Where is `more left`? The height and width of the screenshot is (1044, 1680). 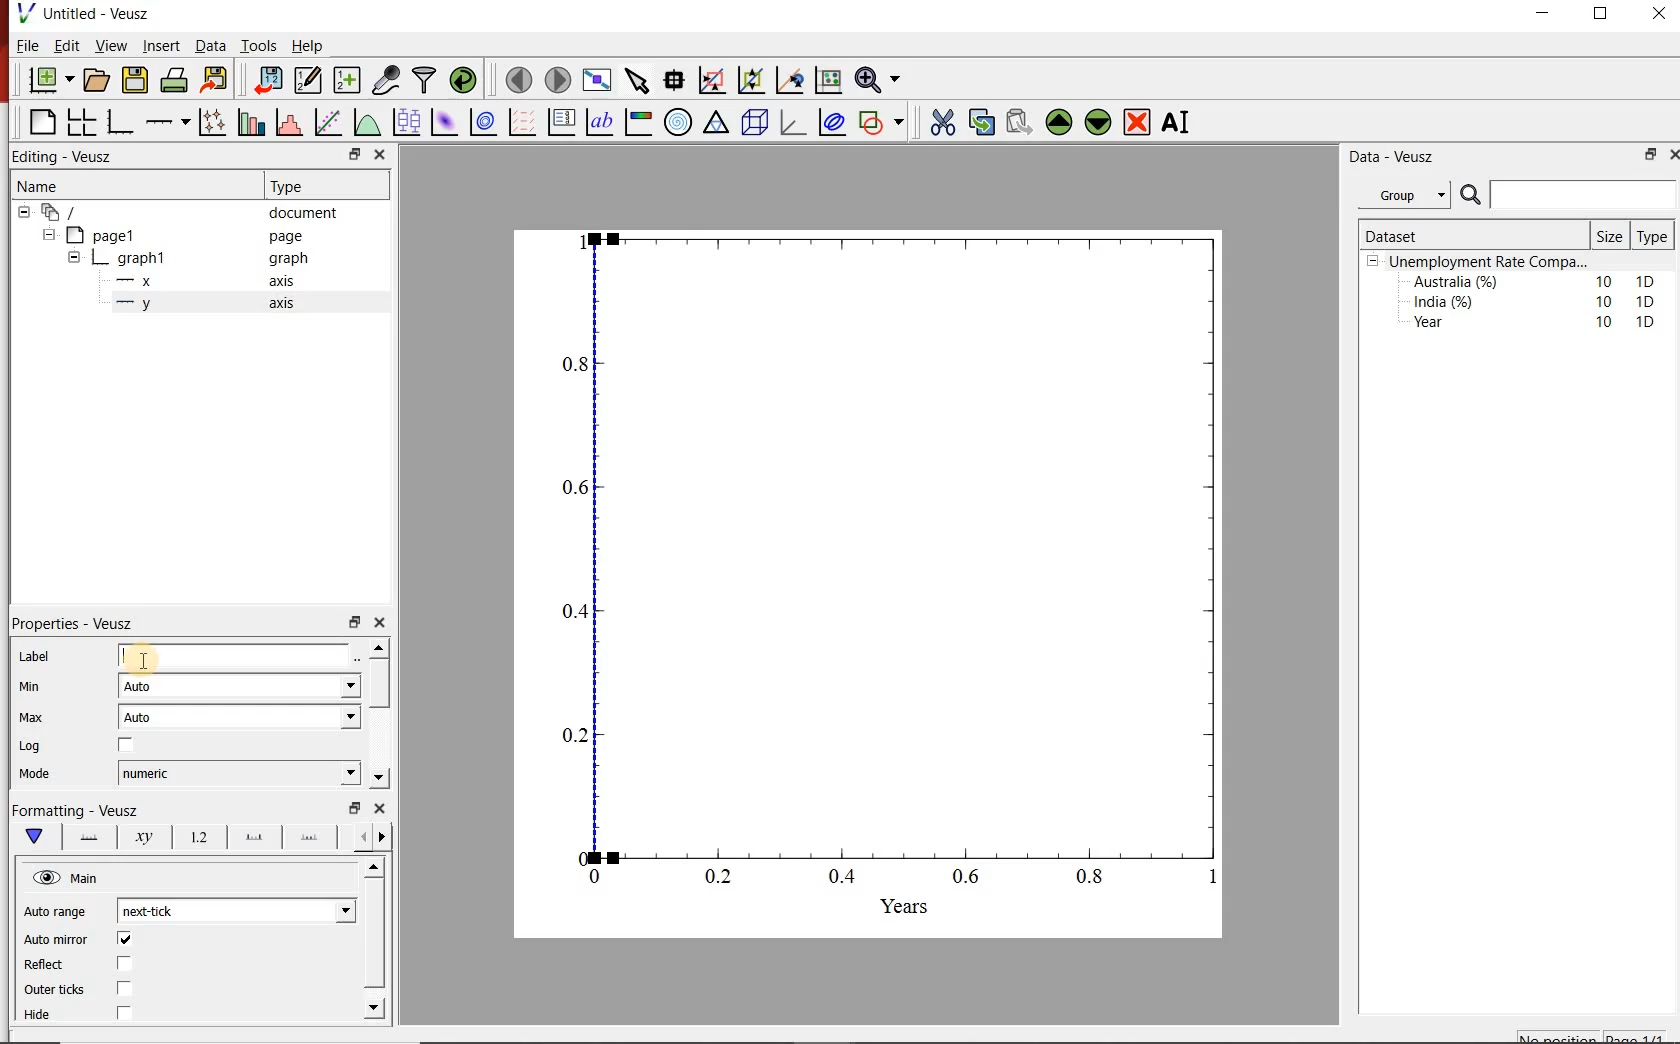 more left is located at coordinates (359, 836).